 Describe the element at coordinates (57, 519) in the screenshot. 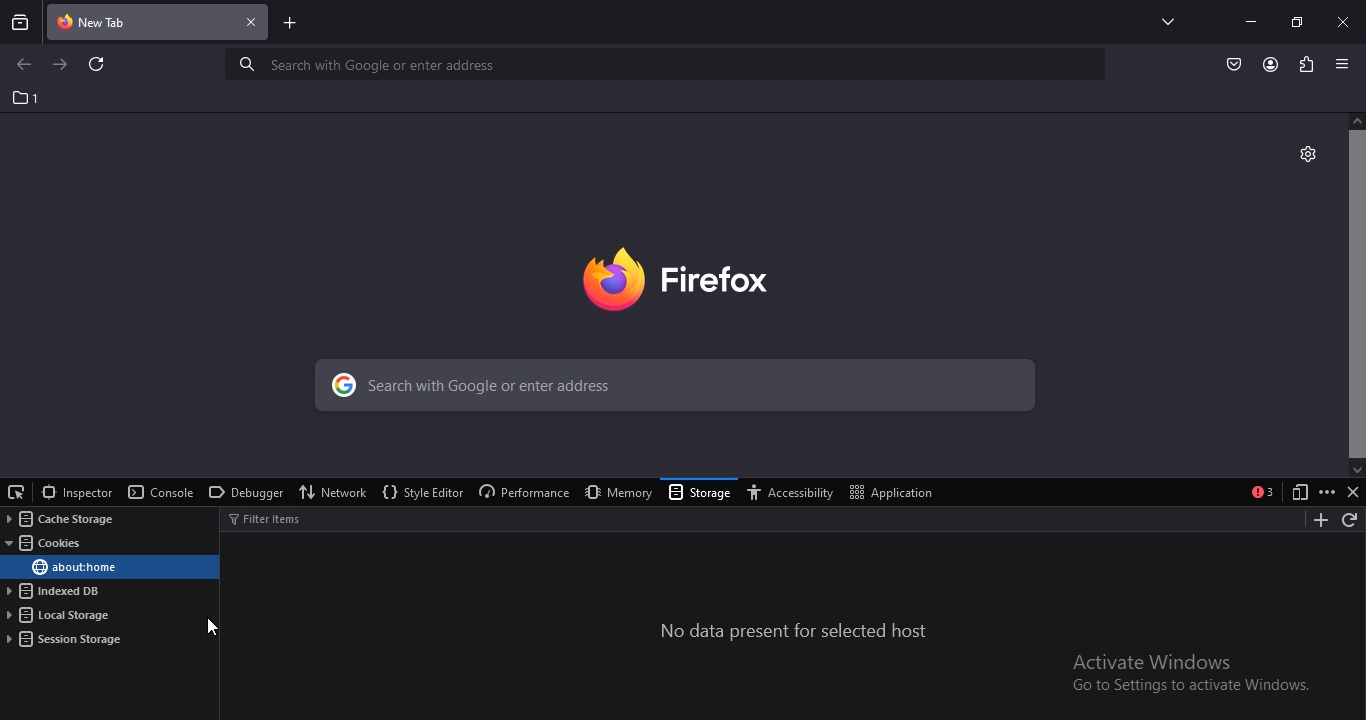

I see `cache storage` at that location.